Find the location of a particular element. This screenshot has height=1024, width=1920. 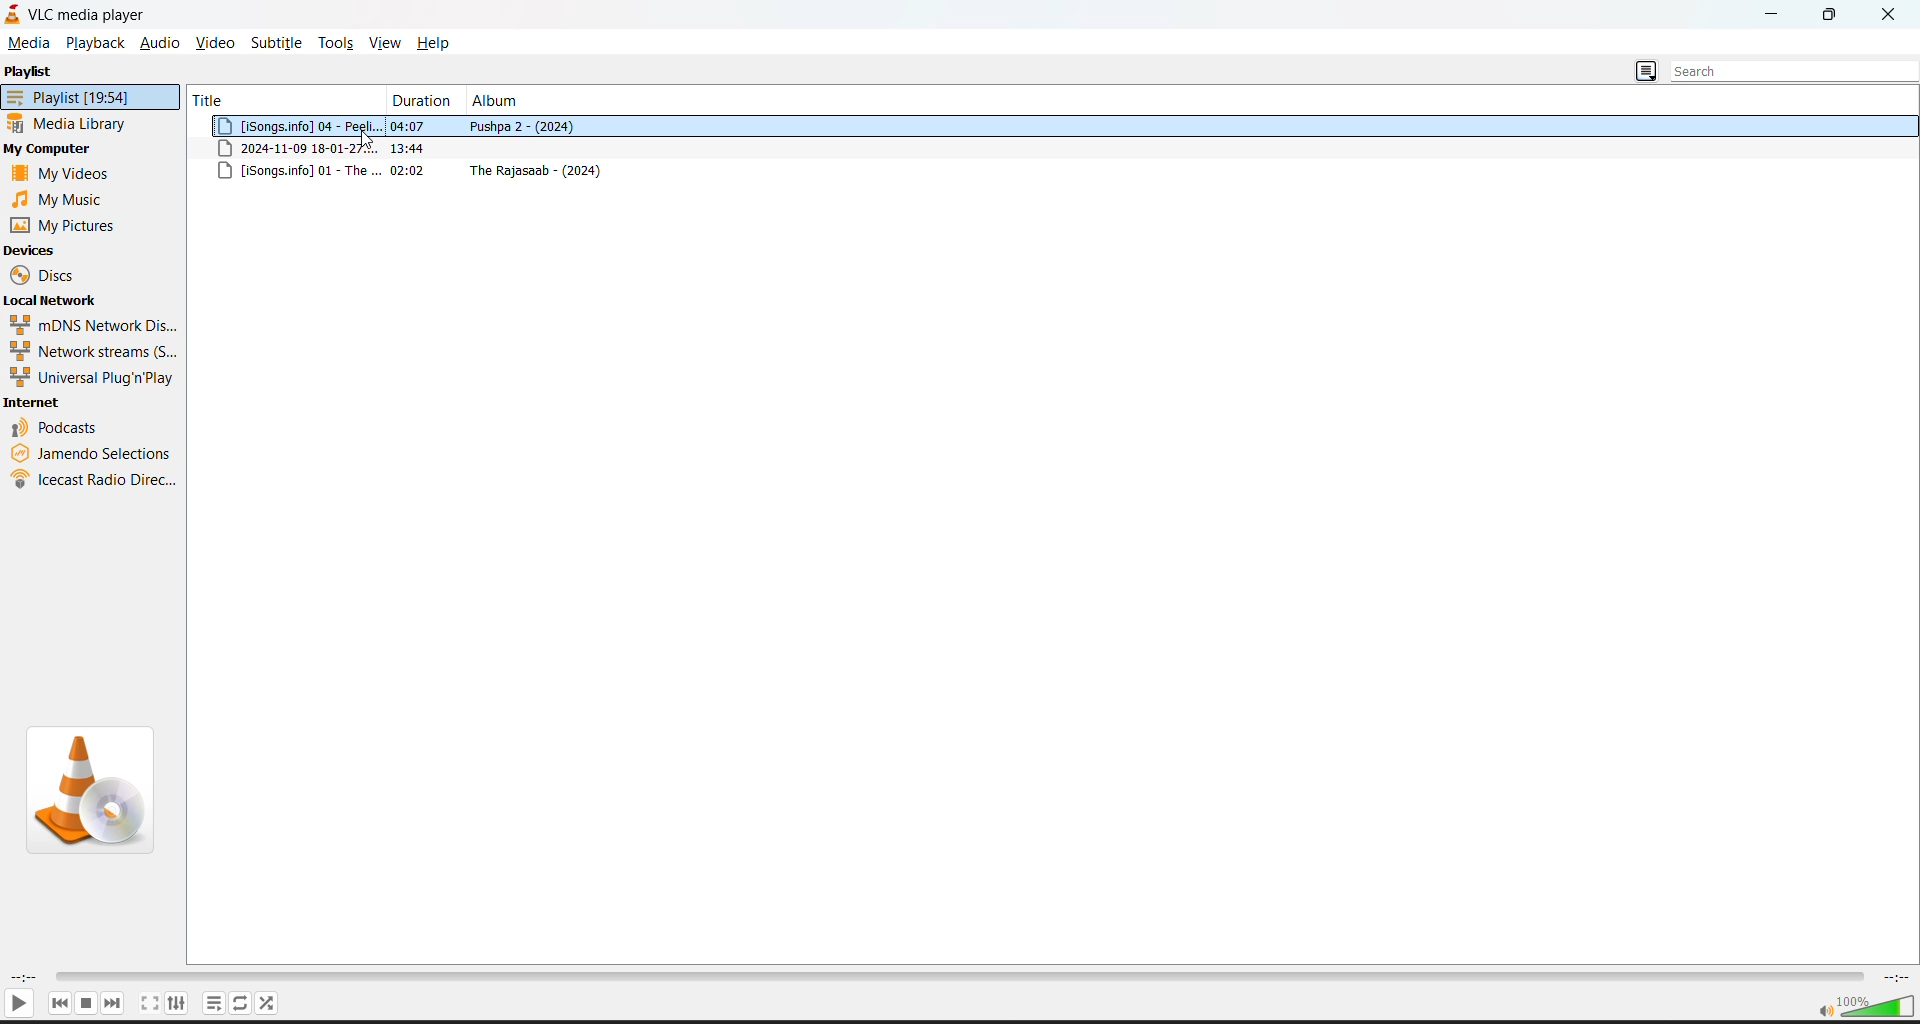

toggle playlist is located at coordinates (215, 1003).